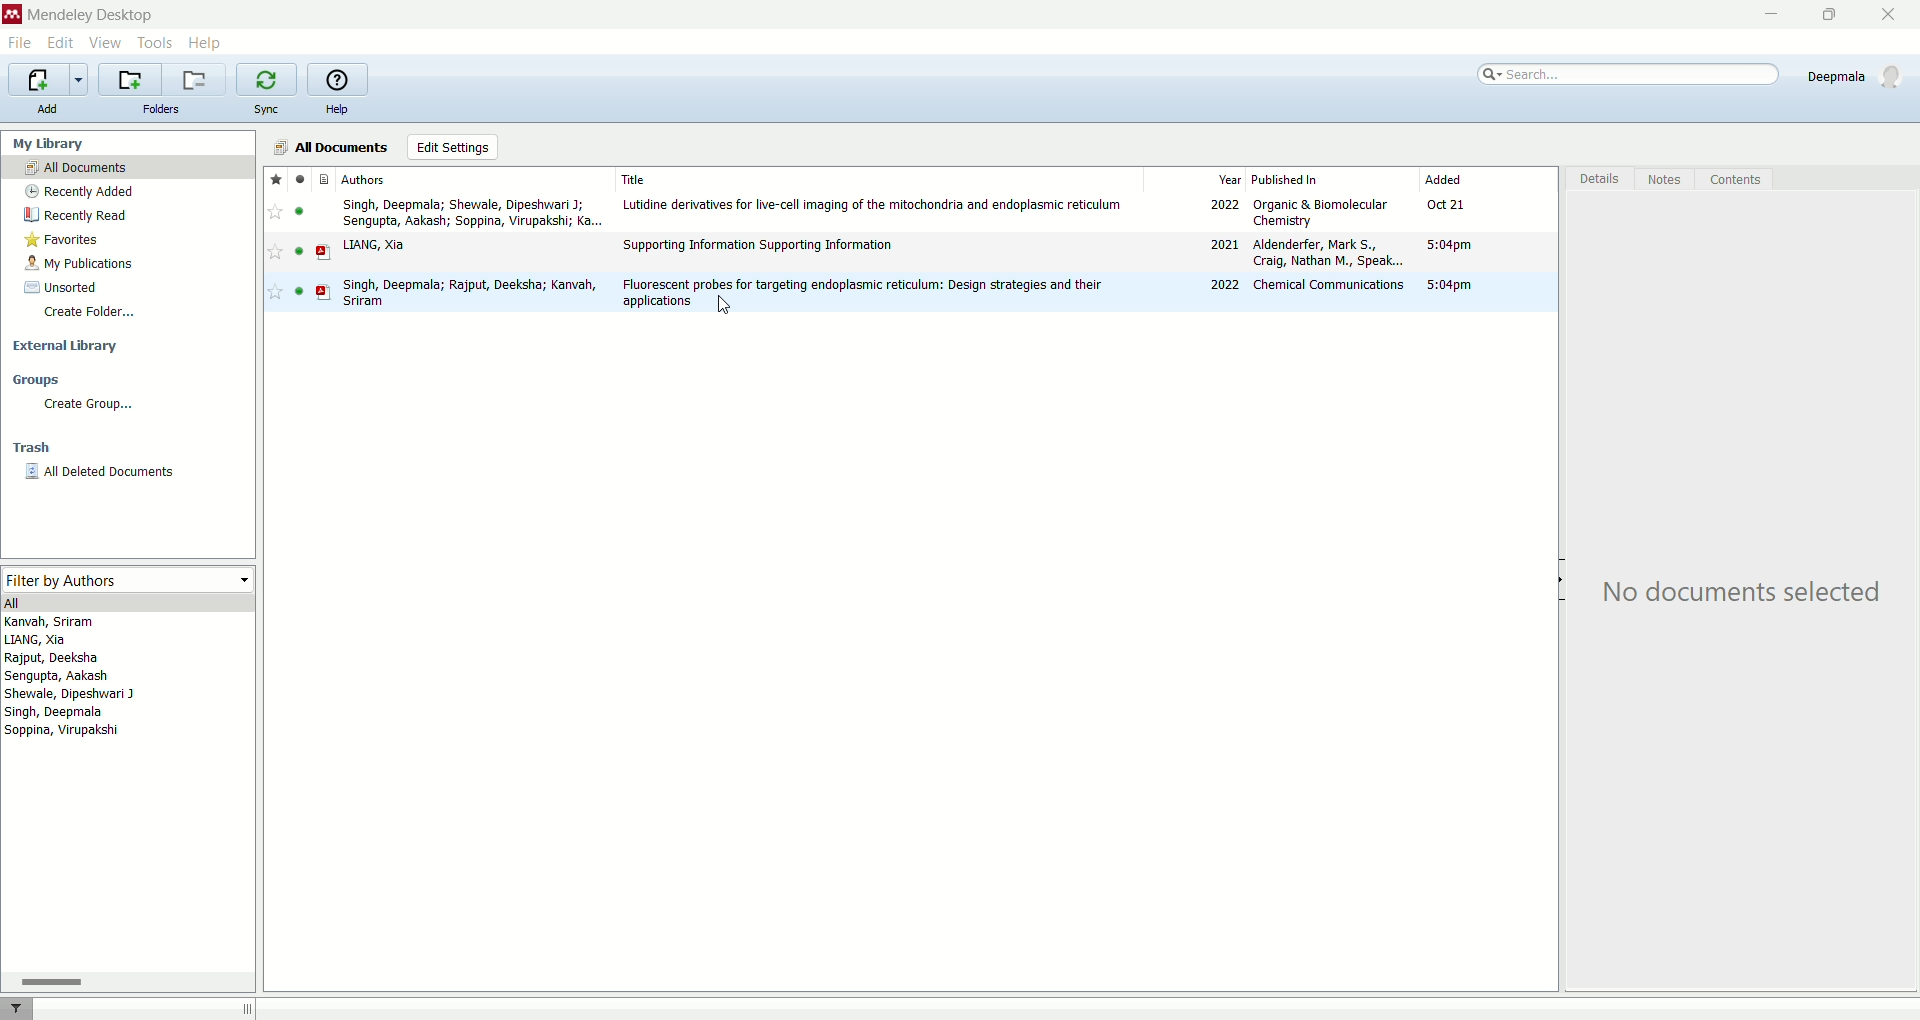 The height and width of the screenshot is (1020, 1920). What do you see at coordinates (1597, 181) in the screenshot?
I see `details` at bounding box center [1597, 181].